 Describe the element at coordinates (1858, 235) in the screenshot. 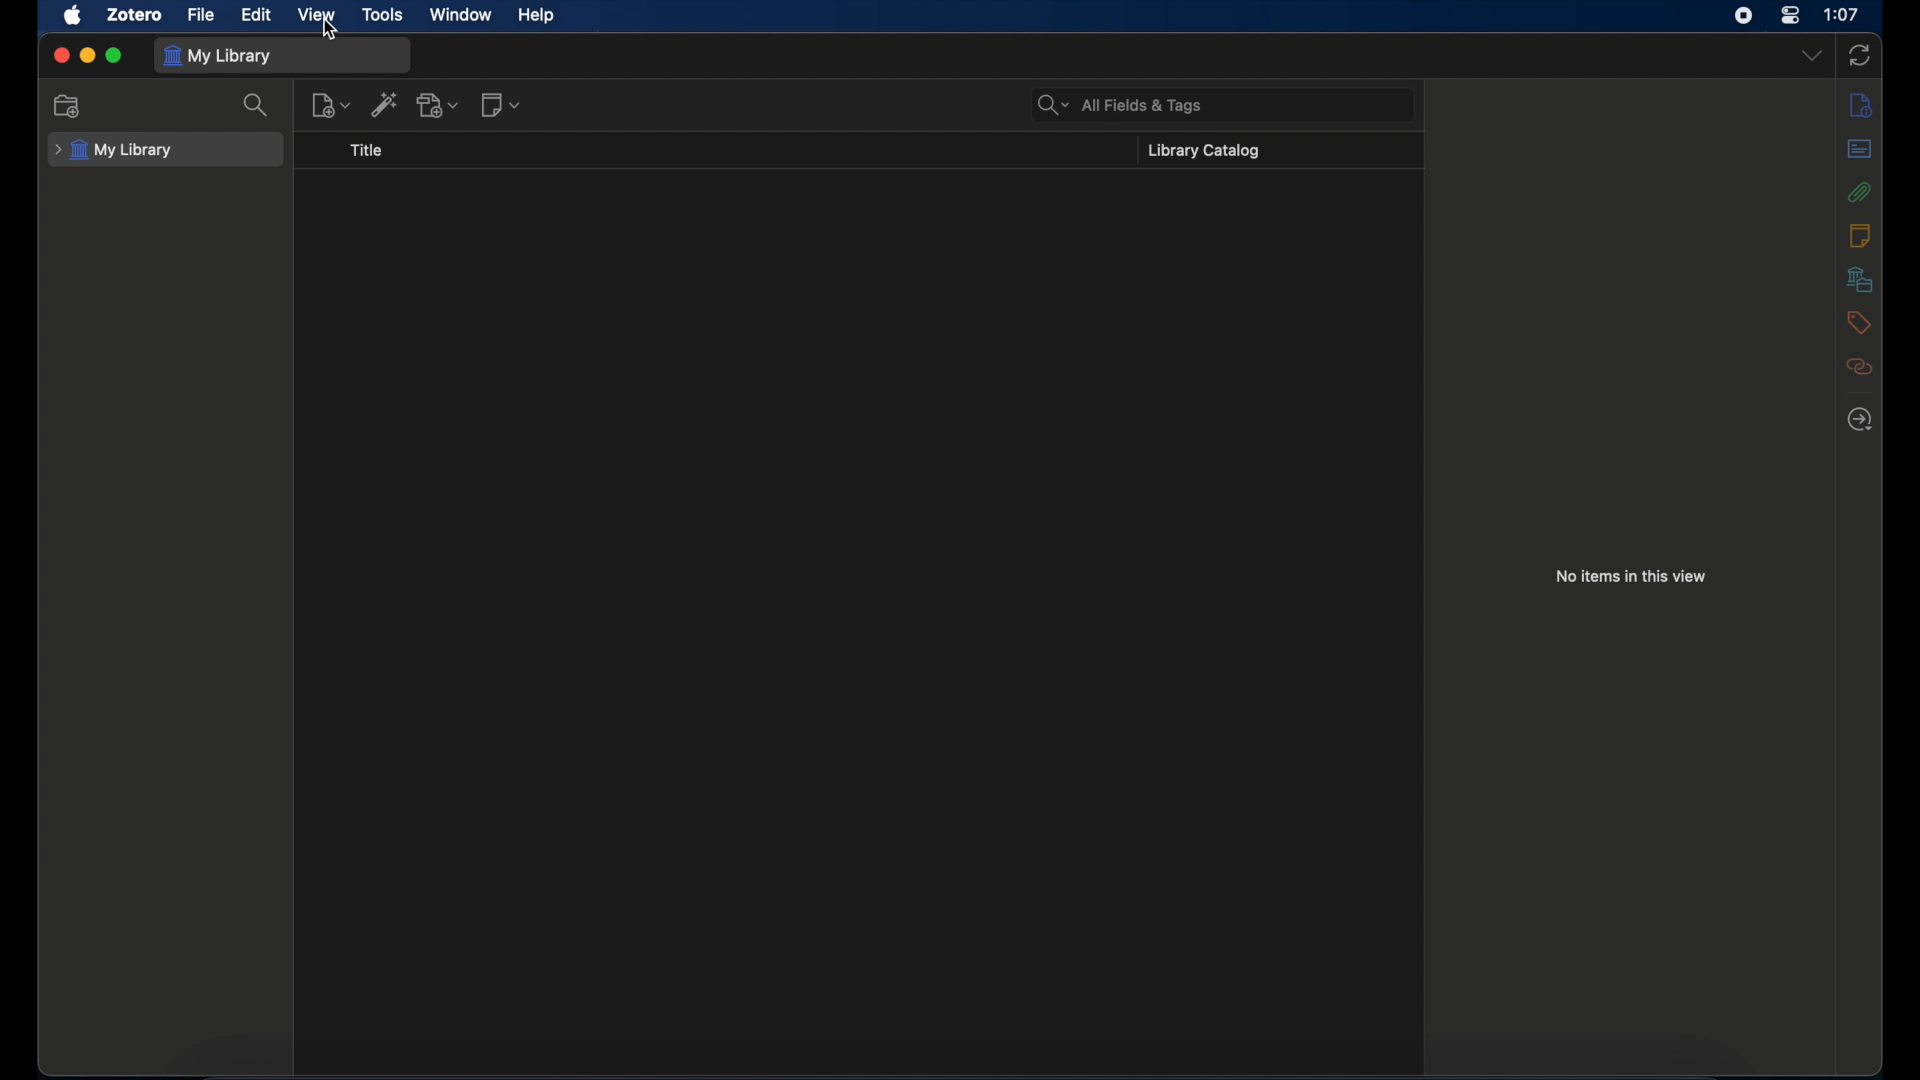

I see `notes` at that location.